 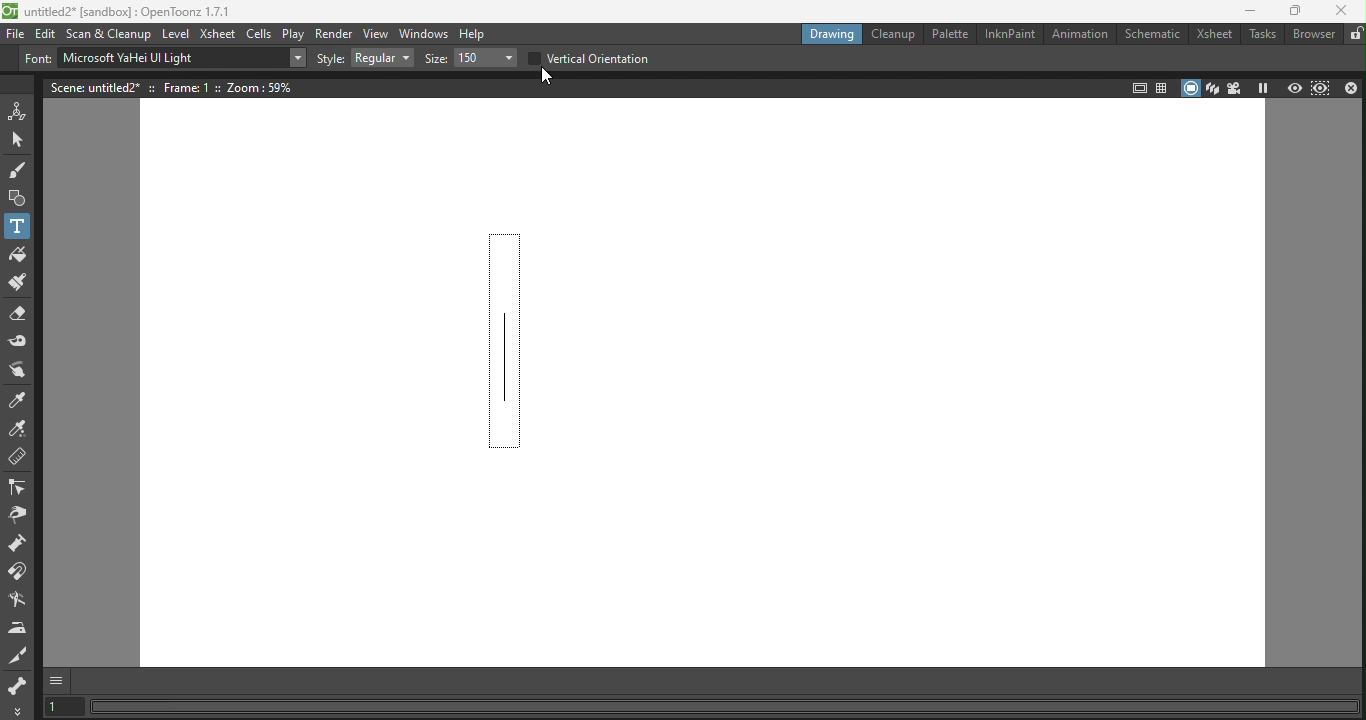 I want to click on Palette, so click(x=949, y=37).